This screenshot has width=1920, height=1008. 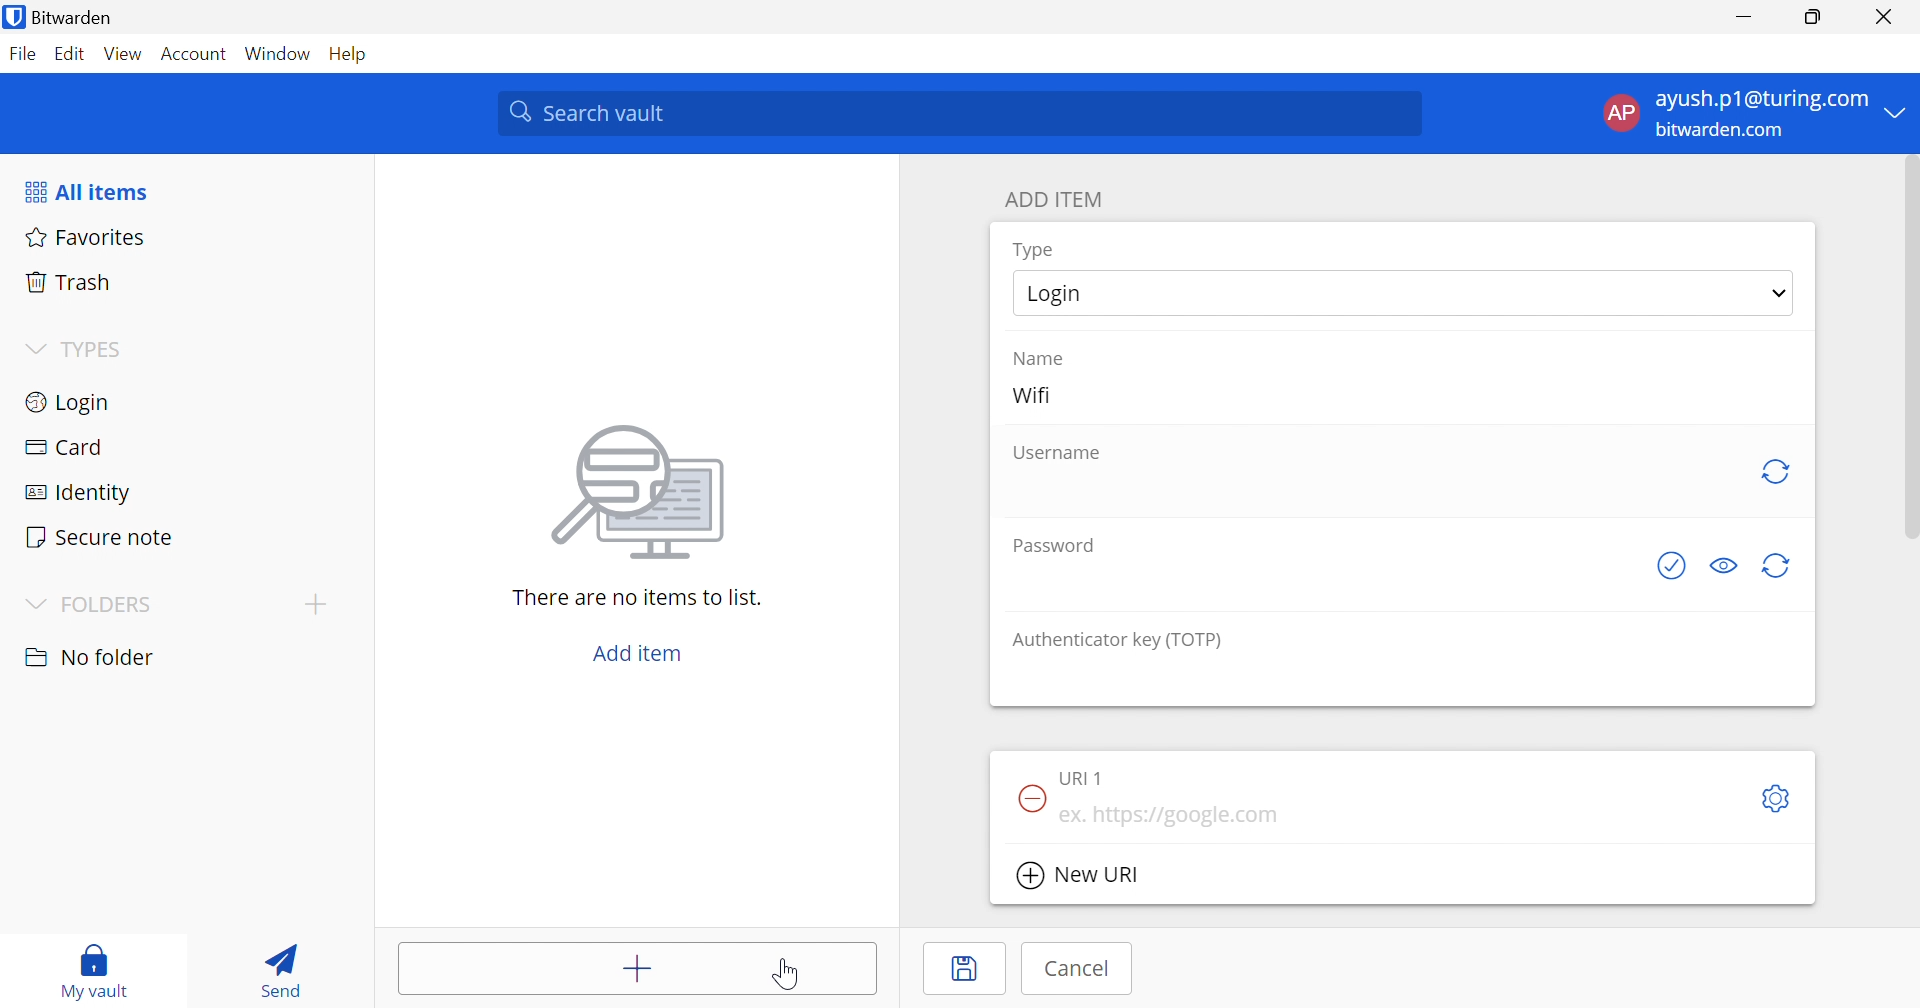 I want to click on Account, so click(x=196, y=58).